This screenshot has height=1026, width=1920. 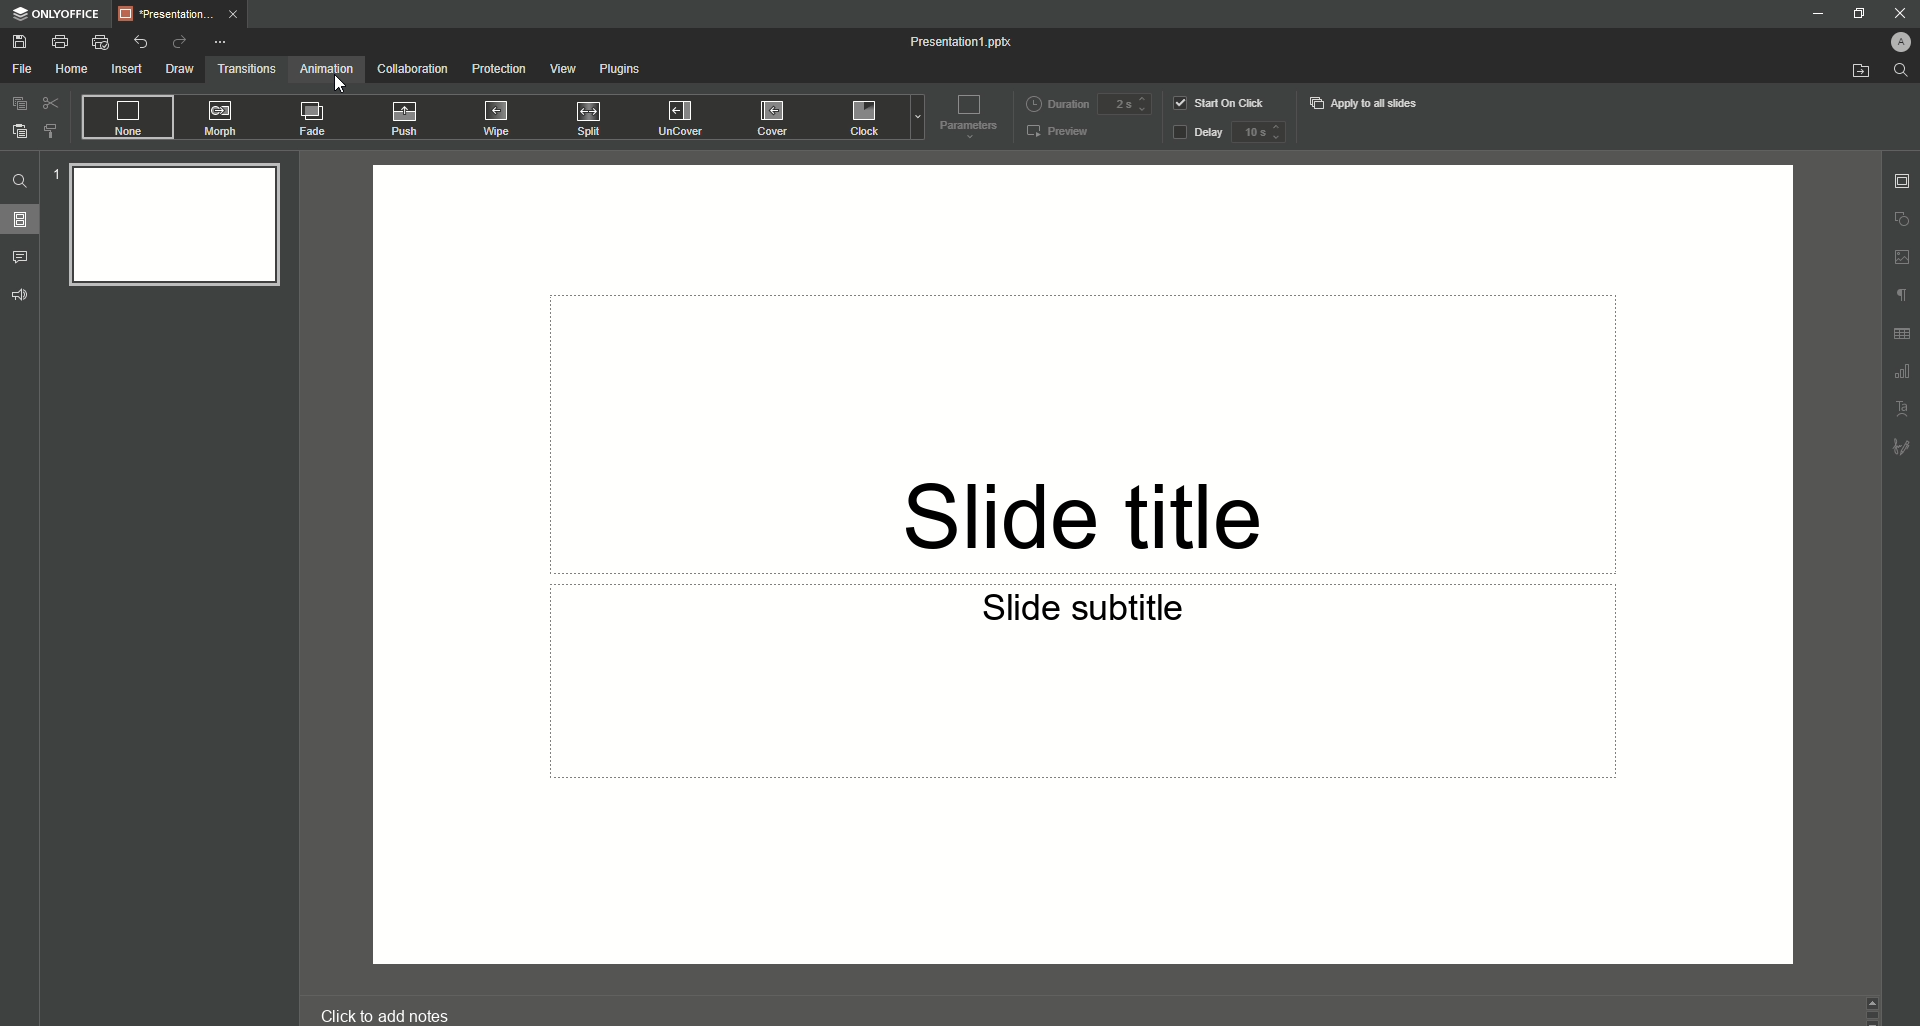 What do you see at coordinates (1900, 259) in the screenshot?
I see `Image Settings` at bounding box center [1900, 259].